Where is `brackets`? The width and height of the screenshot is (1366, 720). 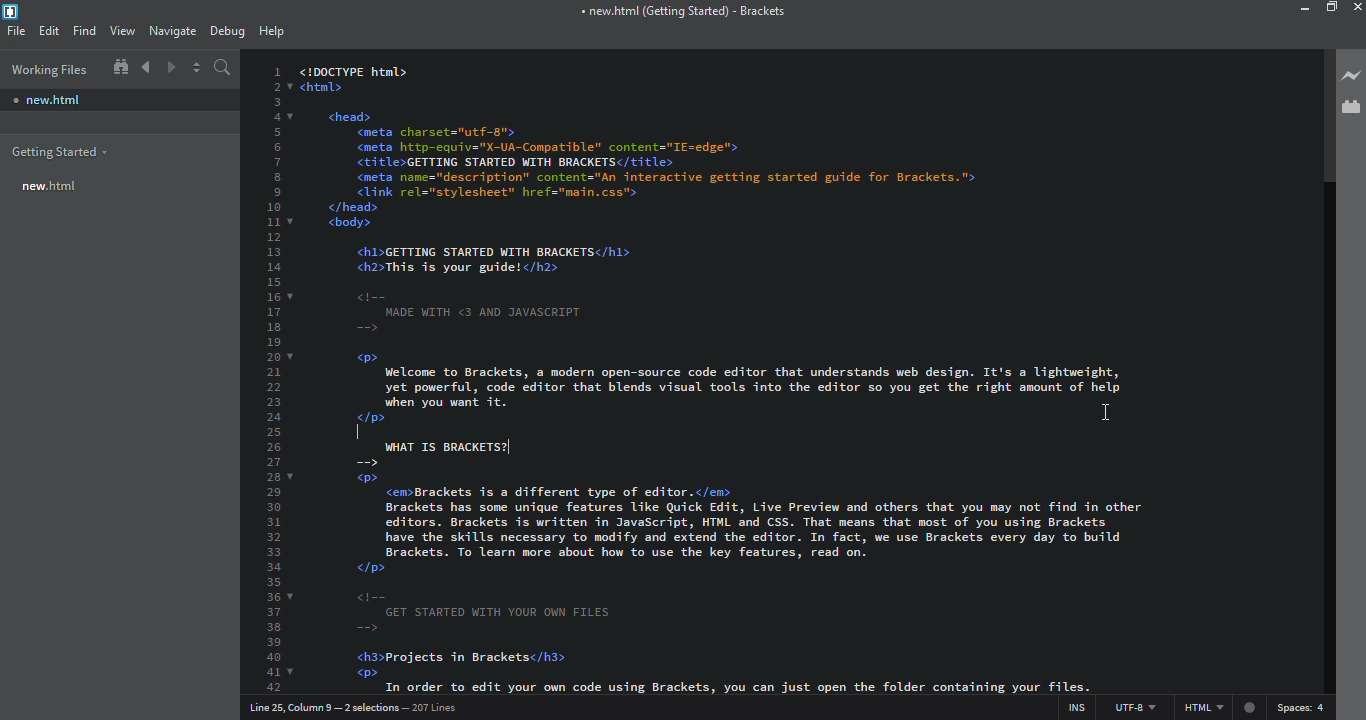
brackets is located at coordinates (682, 11).